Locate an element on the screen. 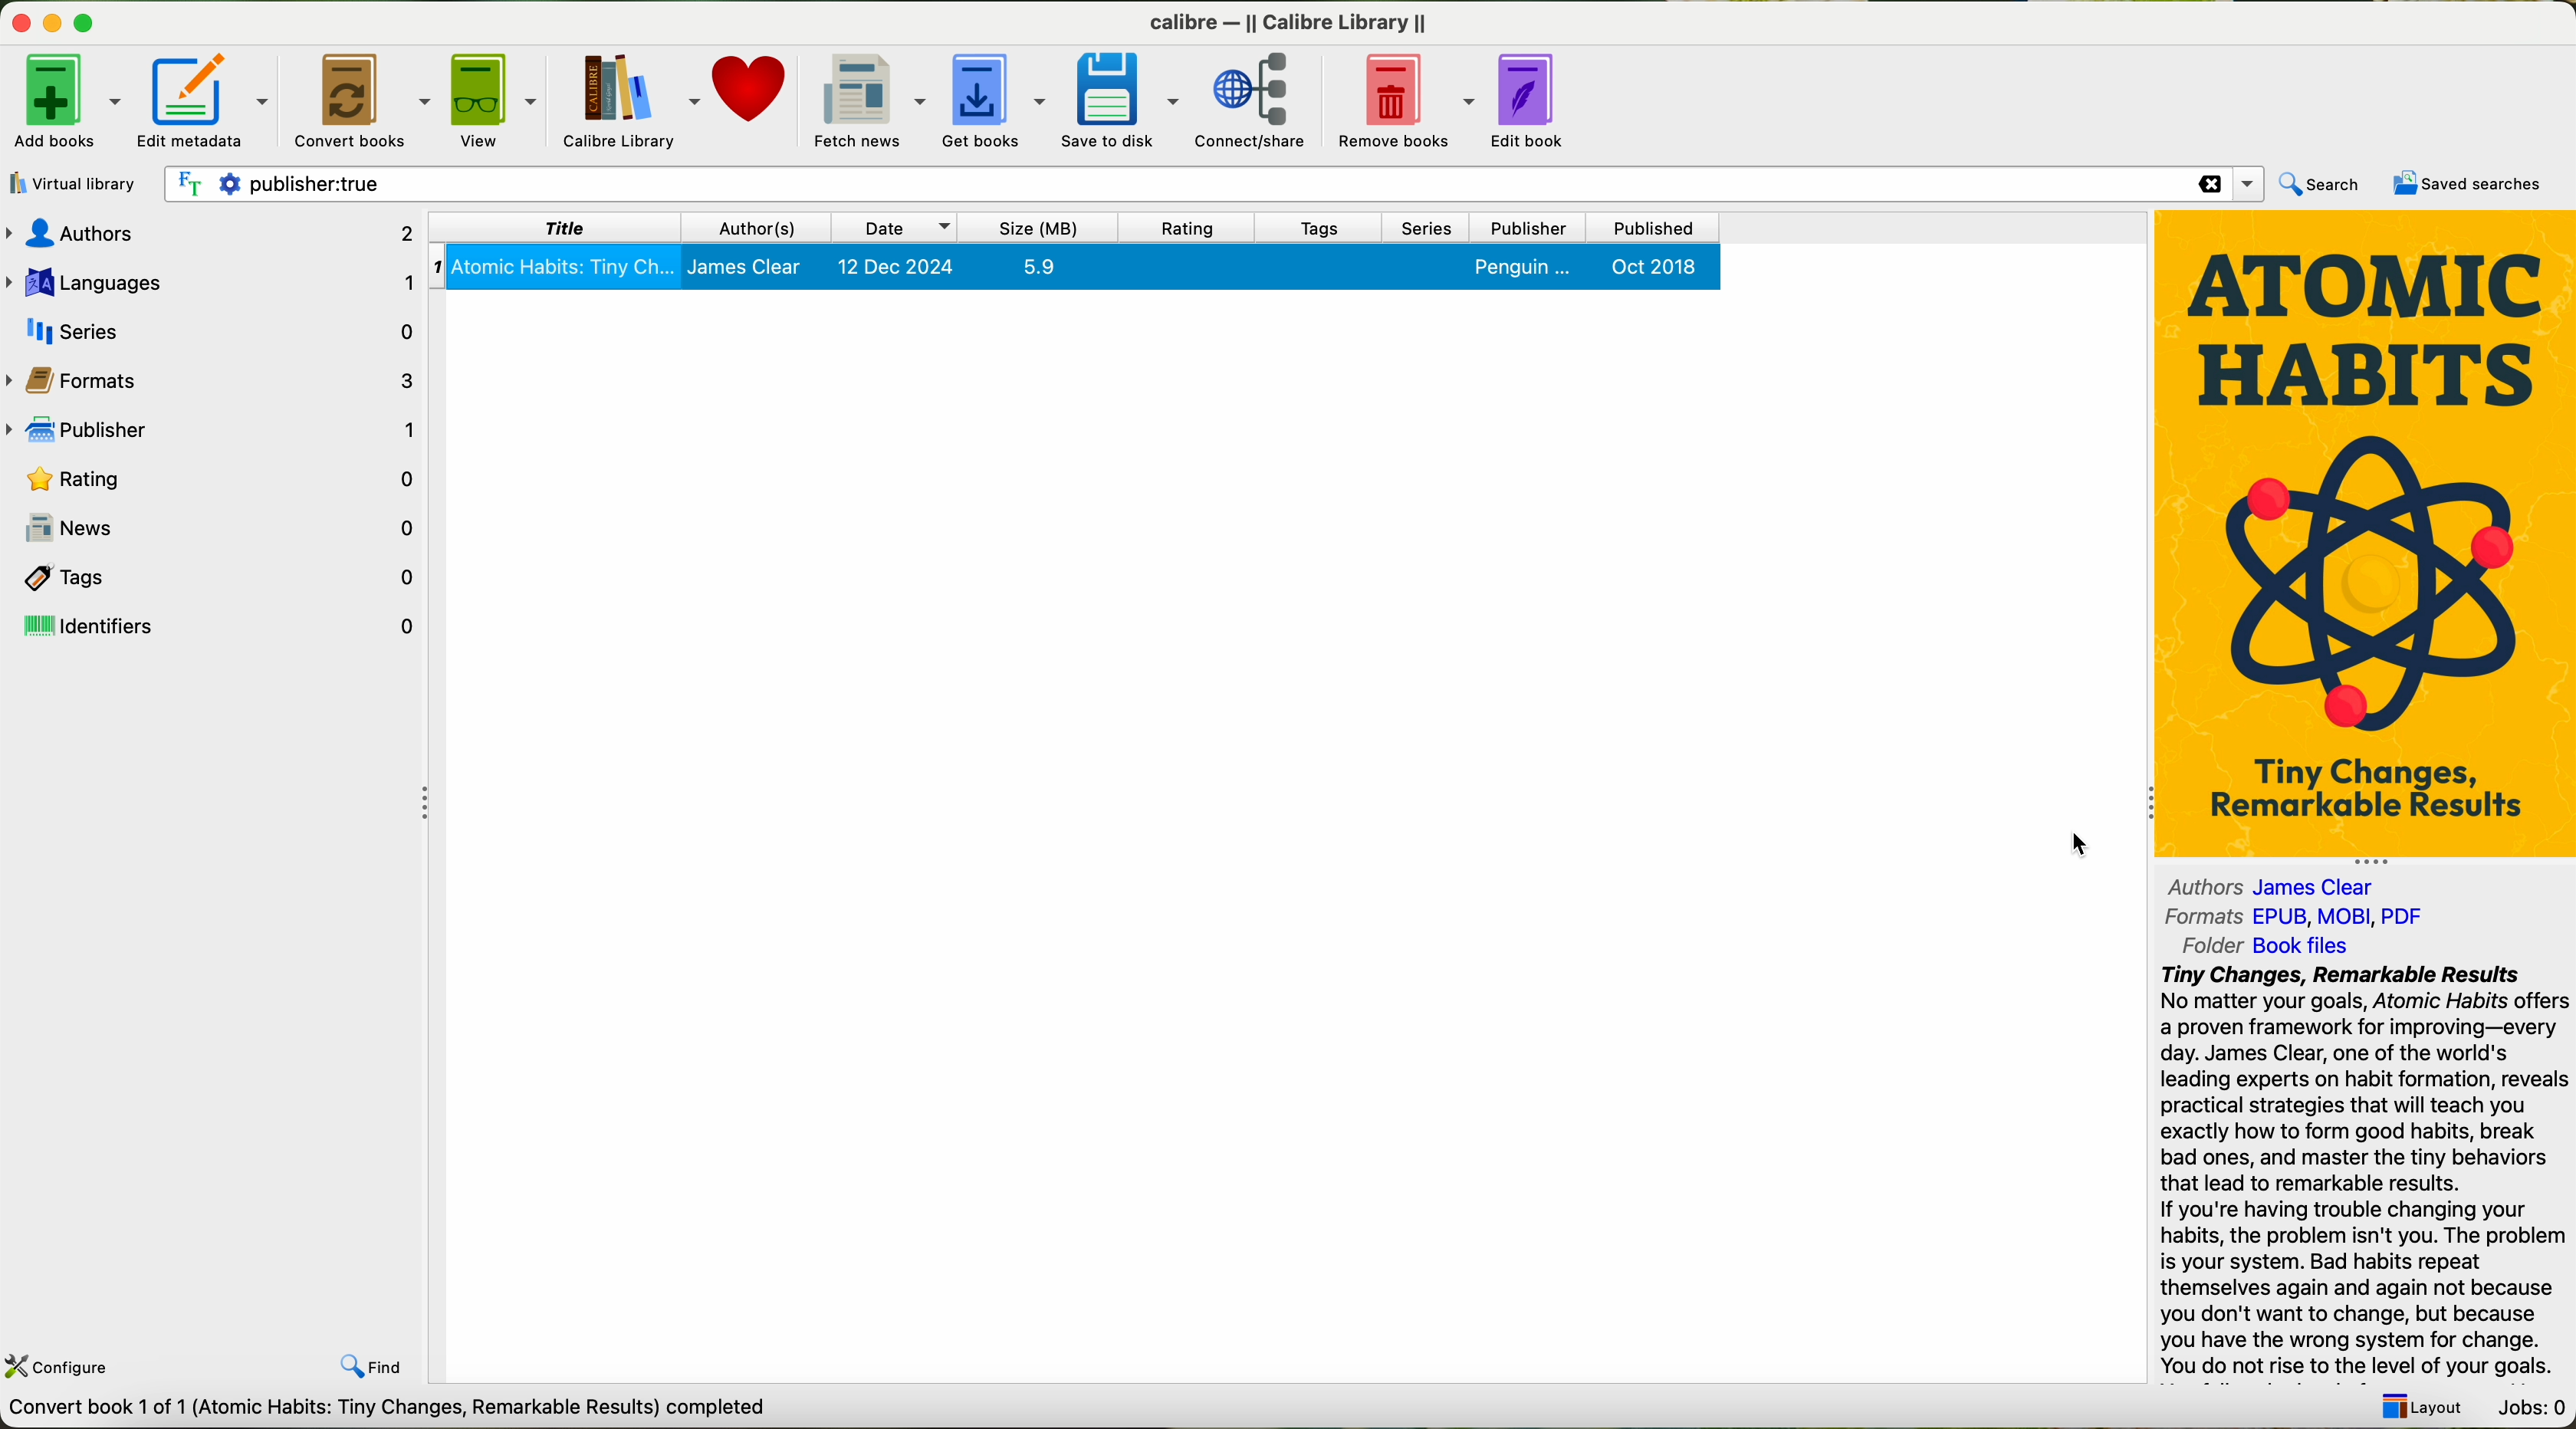 Image resolution: width=2576 pixels, height=1429 pixels. calibre is located at coordinates (1286, 18).